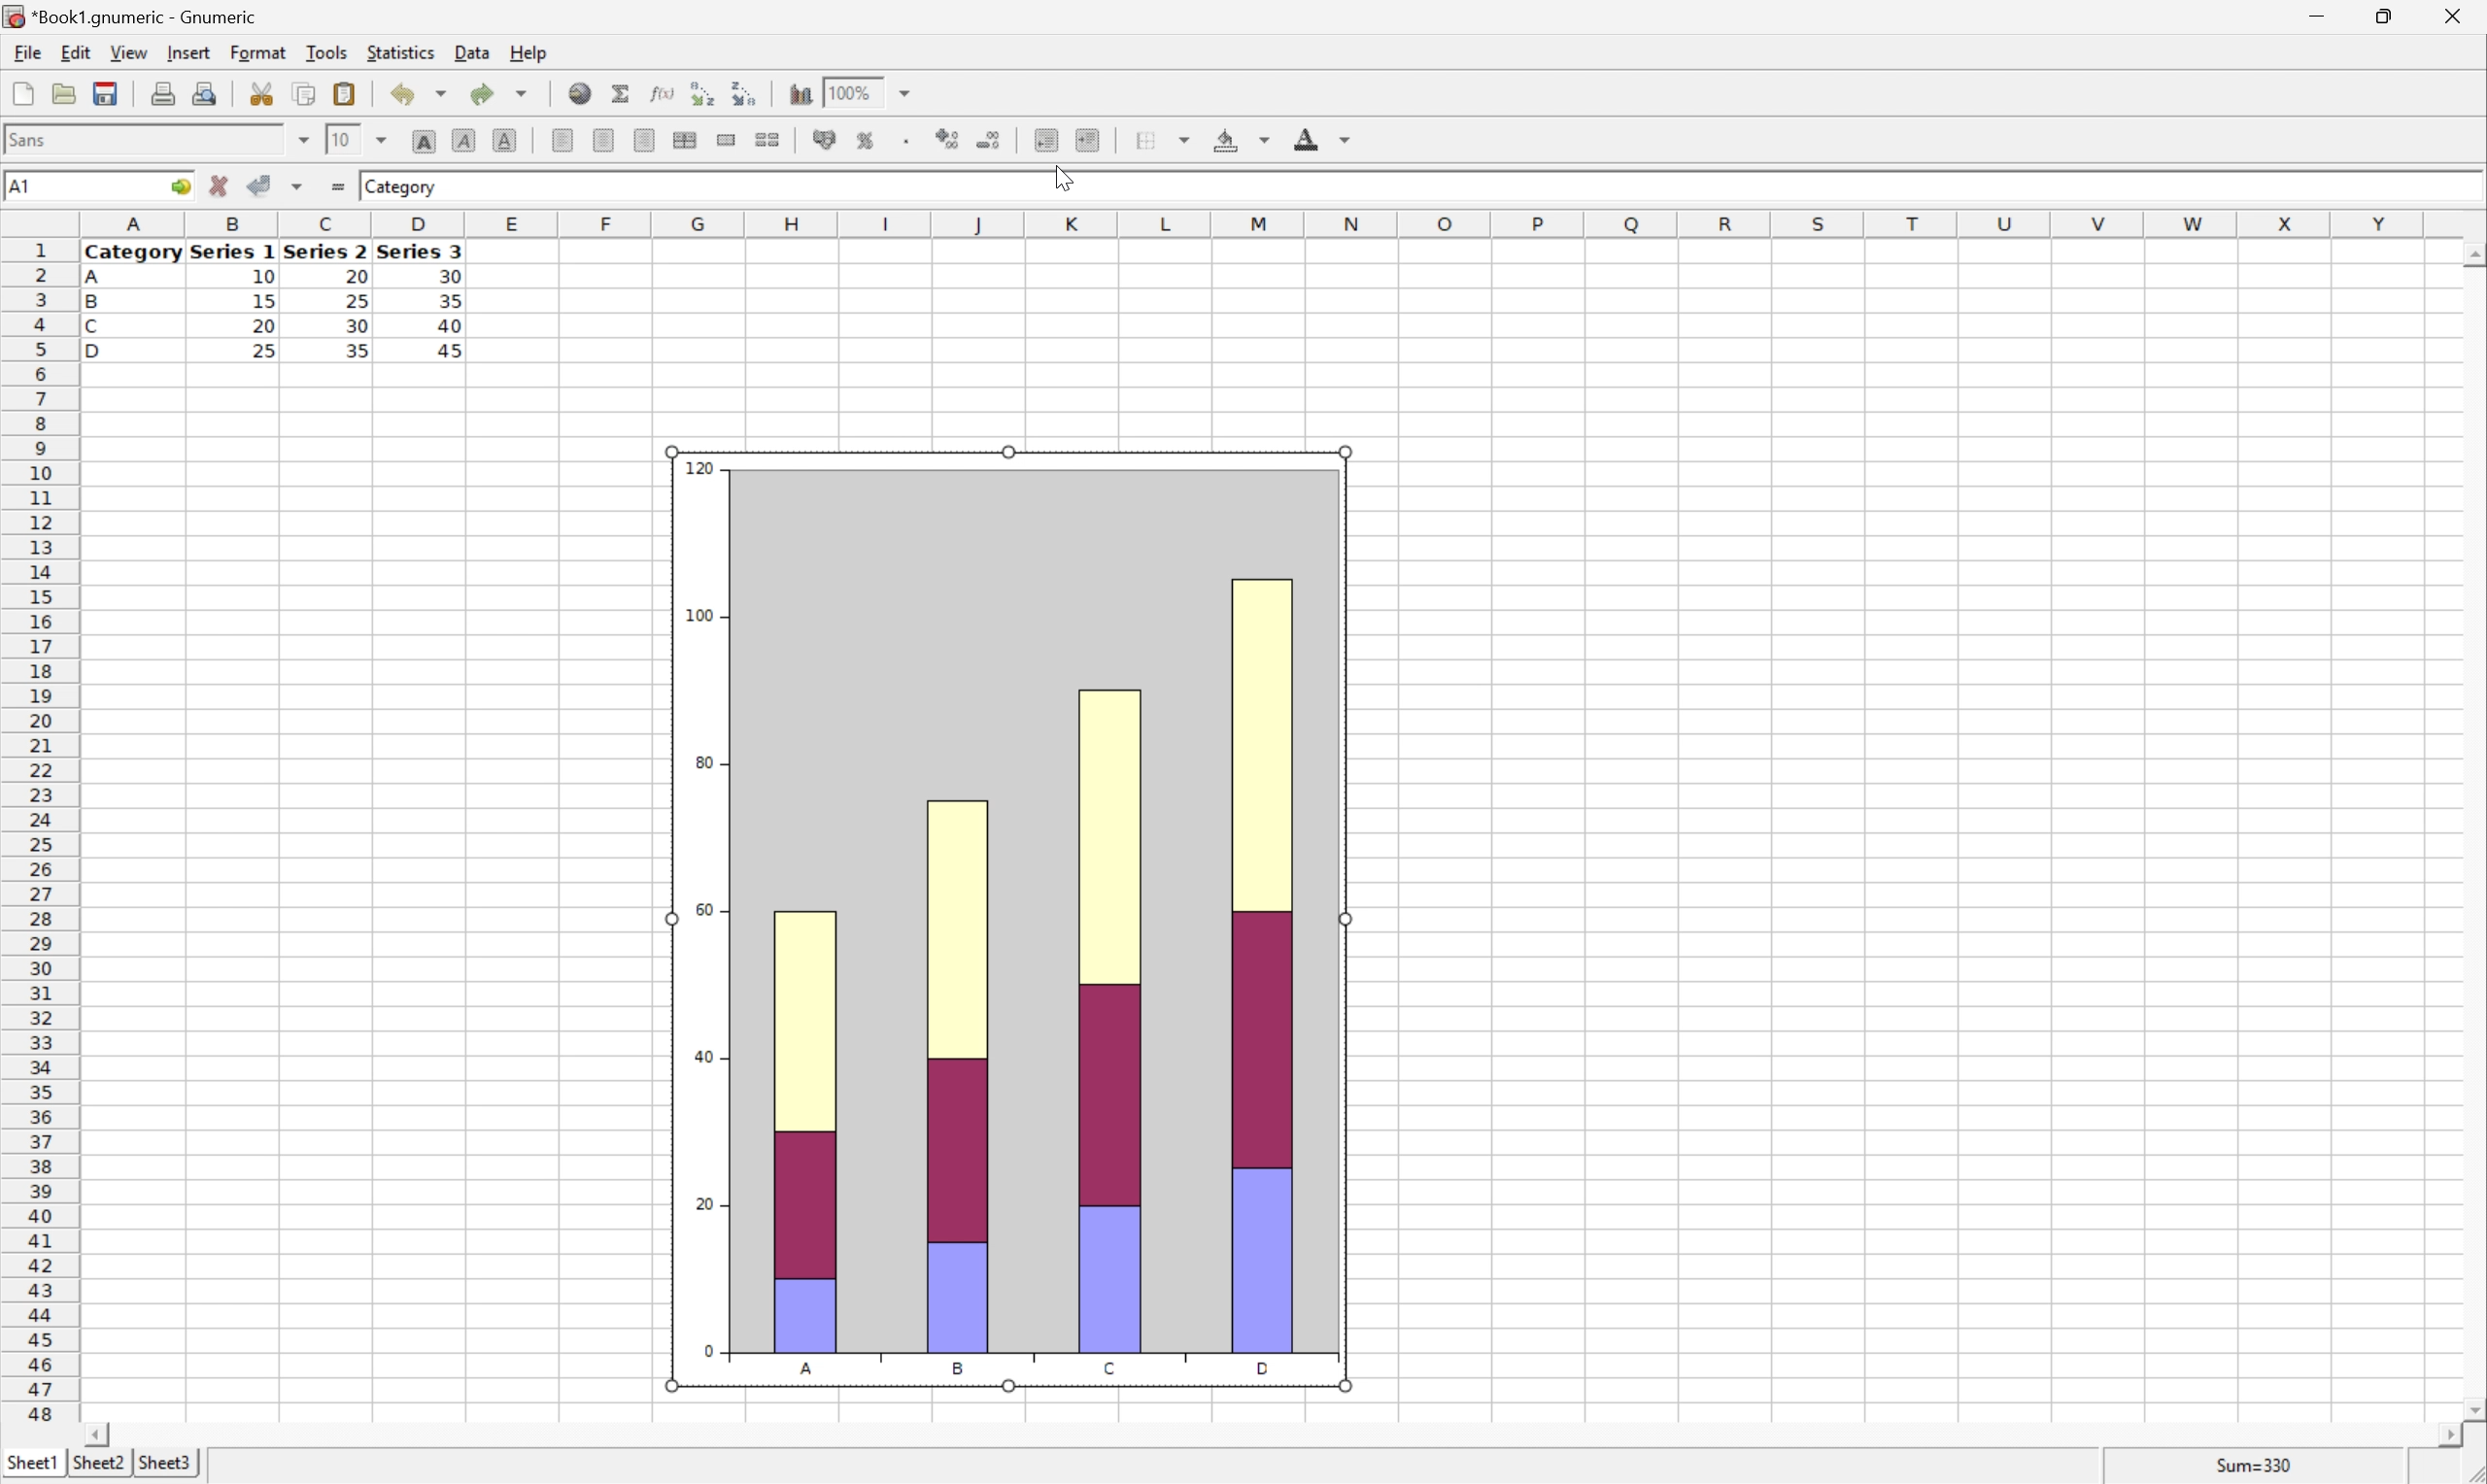  I want to click on Sheet2, so click(98, 1463).